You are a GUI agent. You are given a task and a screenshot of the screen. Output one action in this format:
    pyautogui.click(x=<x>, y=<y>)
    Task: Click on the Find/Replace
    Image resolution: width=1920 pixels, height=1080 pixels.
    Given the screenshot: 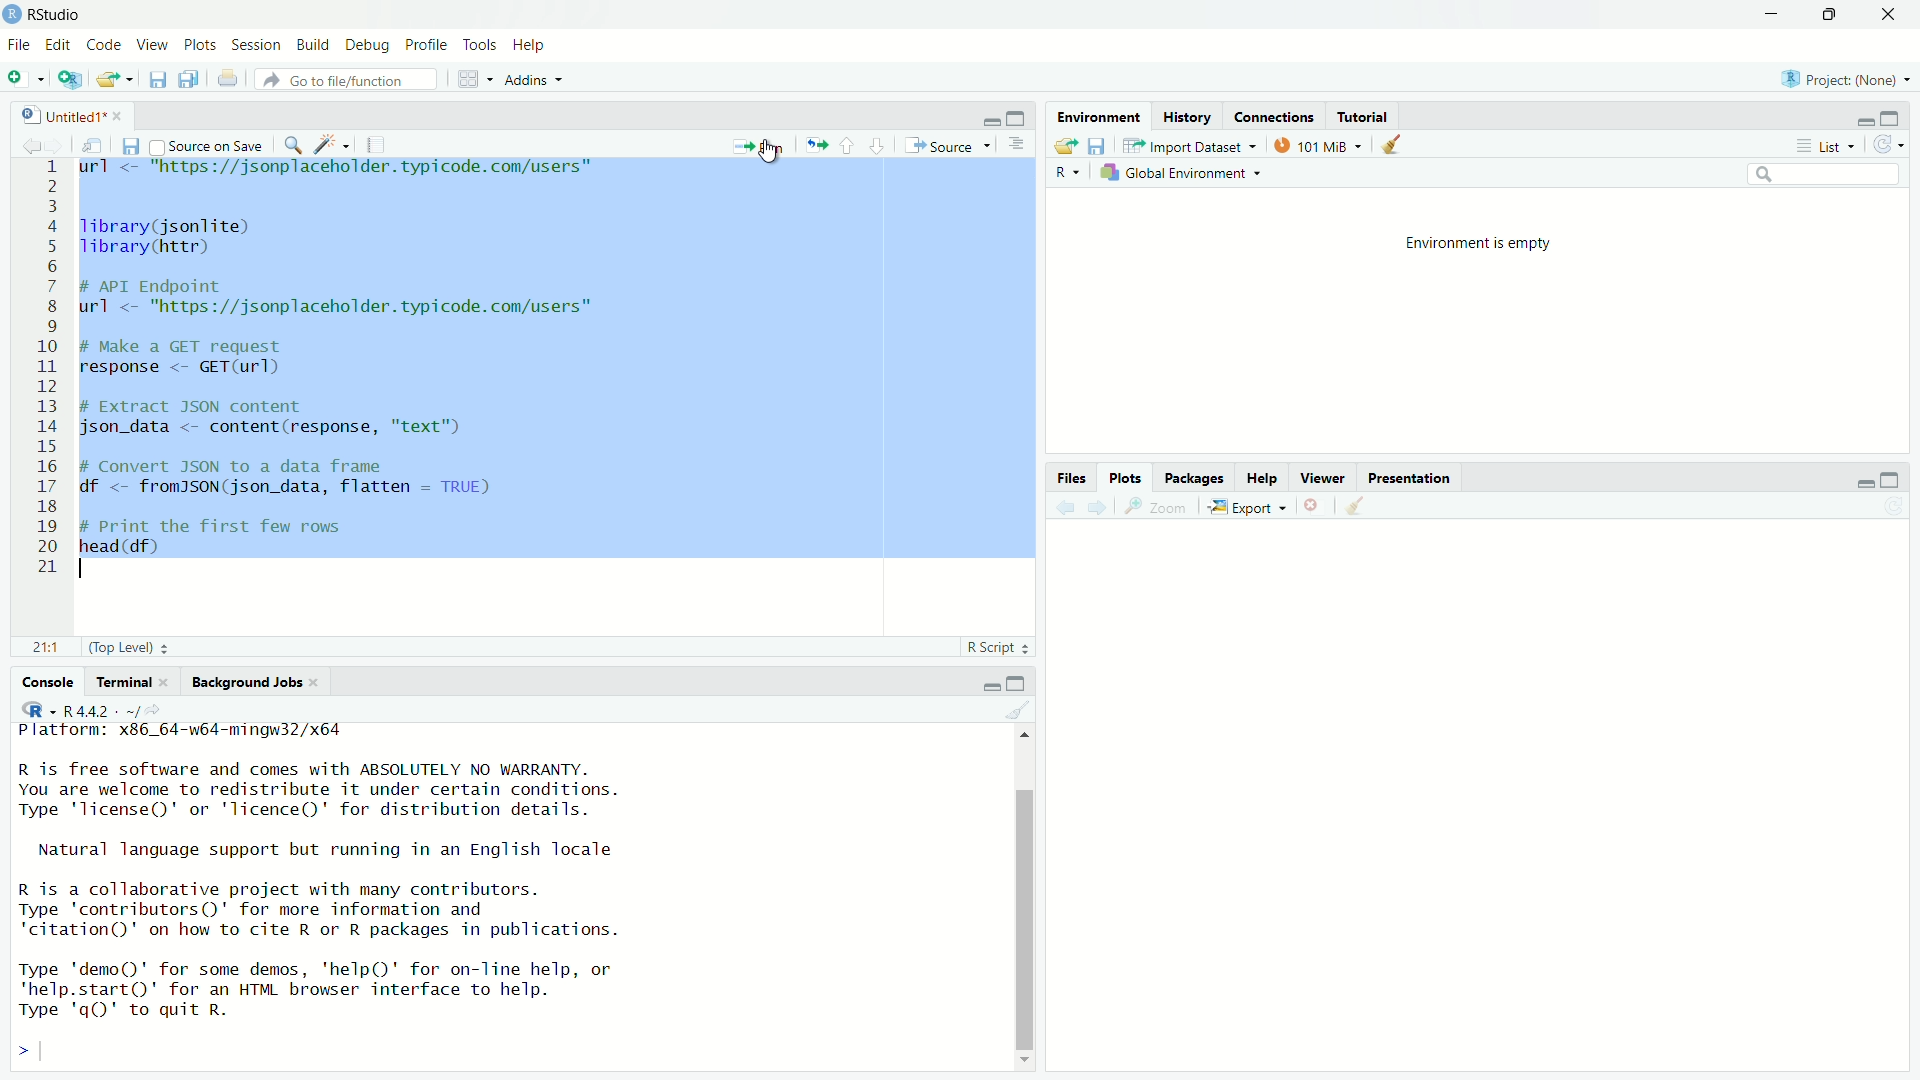 What is the action you would take?
    pyautogui.click(x=294, y=145)
    